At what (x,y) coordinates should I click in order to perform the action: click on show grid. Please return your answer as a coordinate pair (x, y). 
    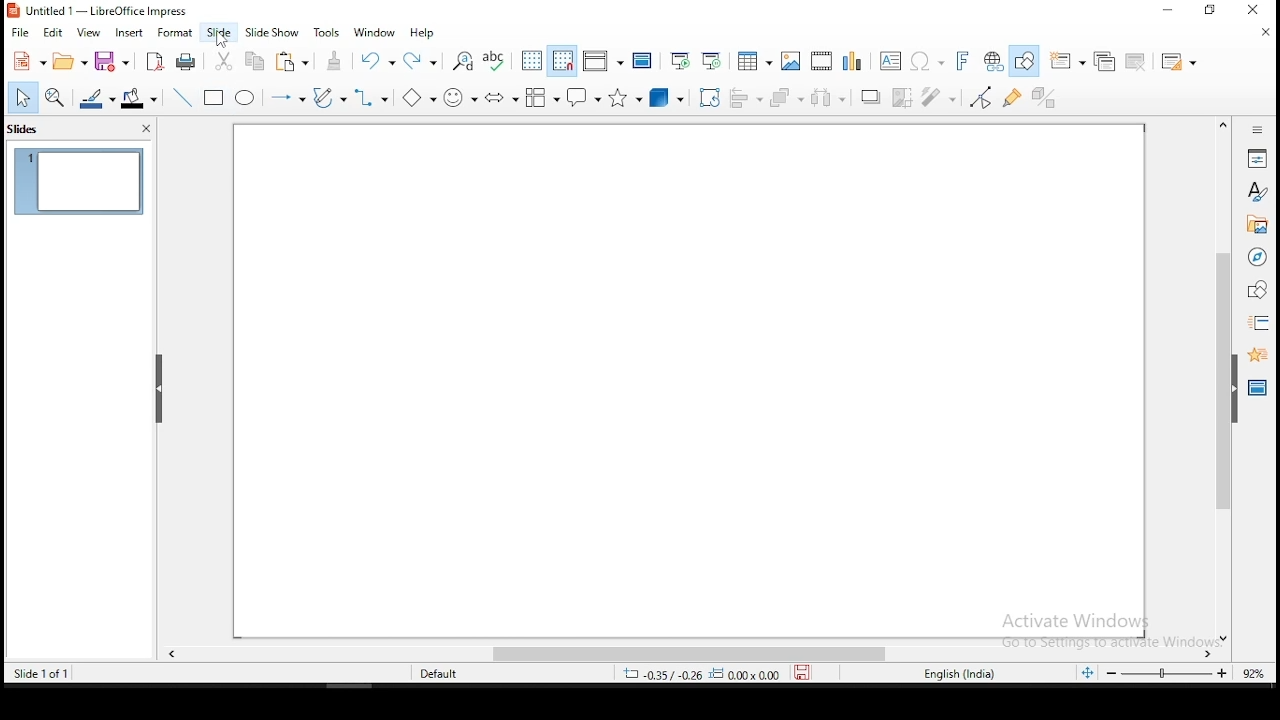
    Looking at the image, I should click on (532, 61).